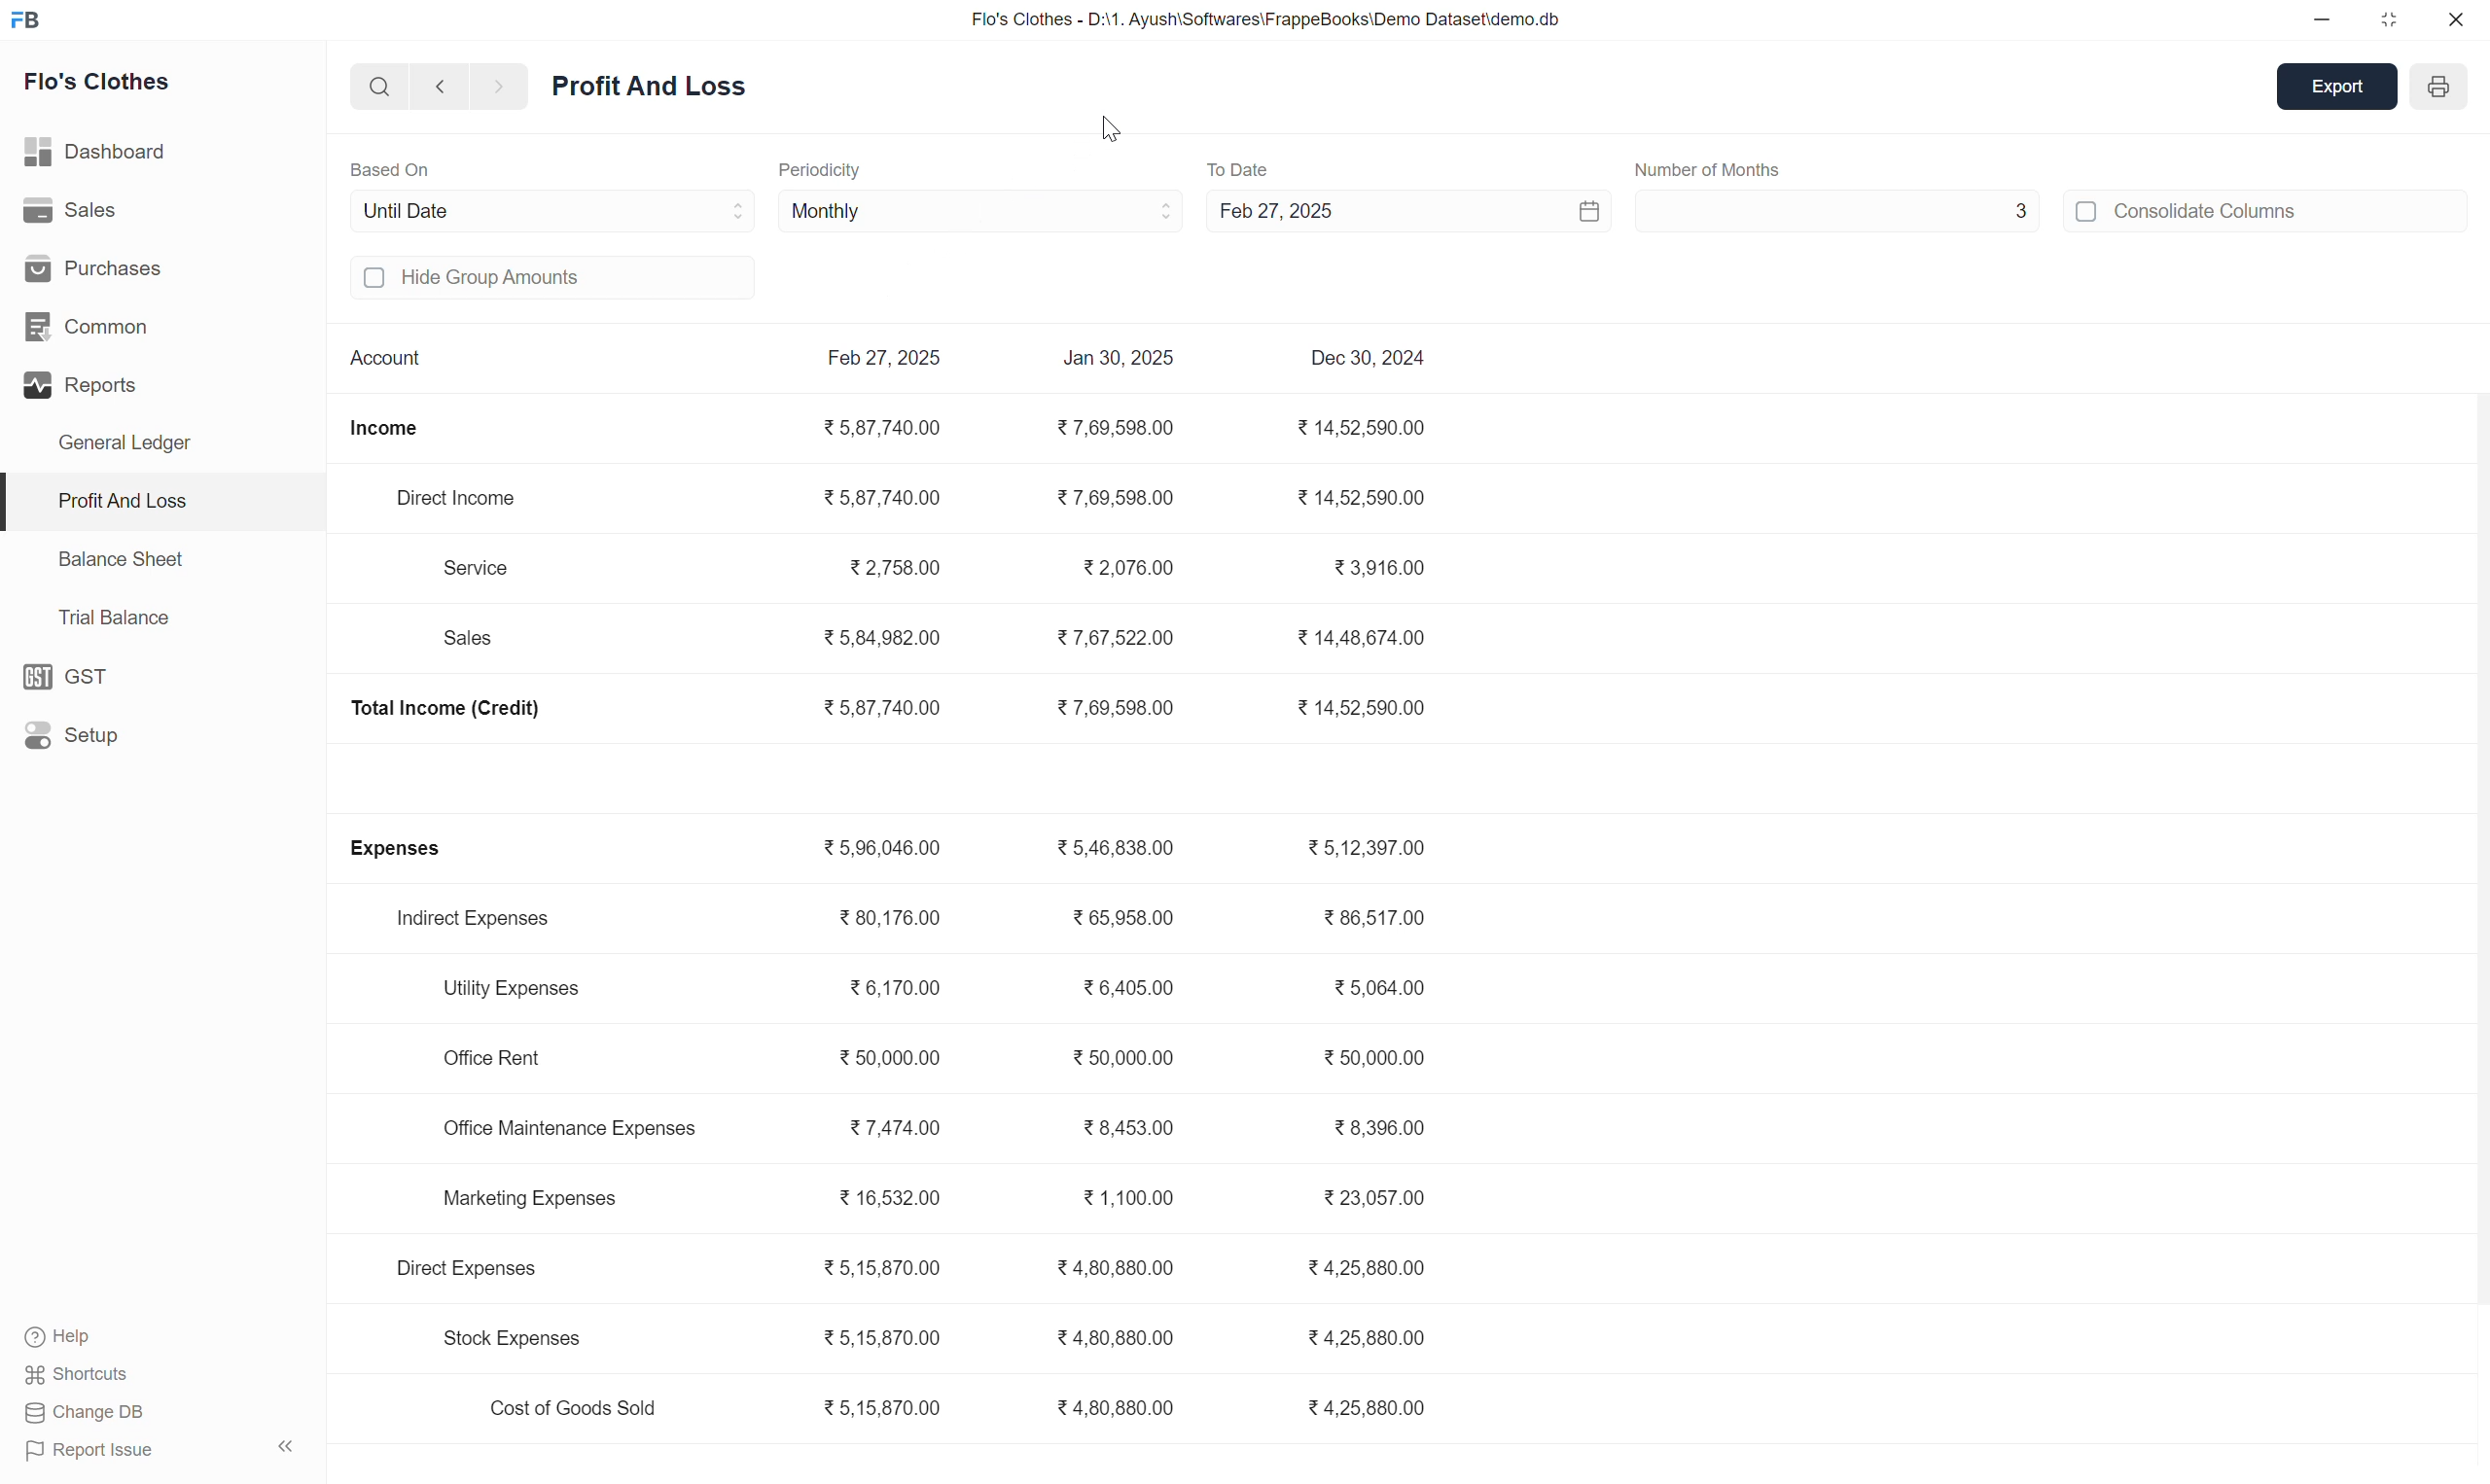 Image resolution: width=2490 pixels, height=1484 pixels. Describe the element at coordinates (2324, 16) in the screenshot. I see `minimize` at that location.